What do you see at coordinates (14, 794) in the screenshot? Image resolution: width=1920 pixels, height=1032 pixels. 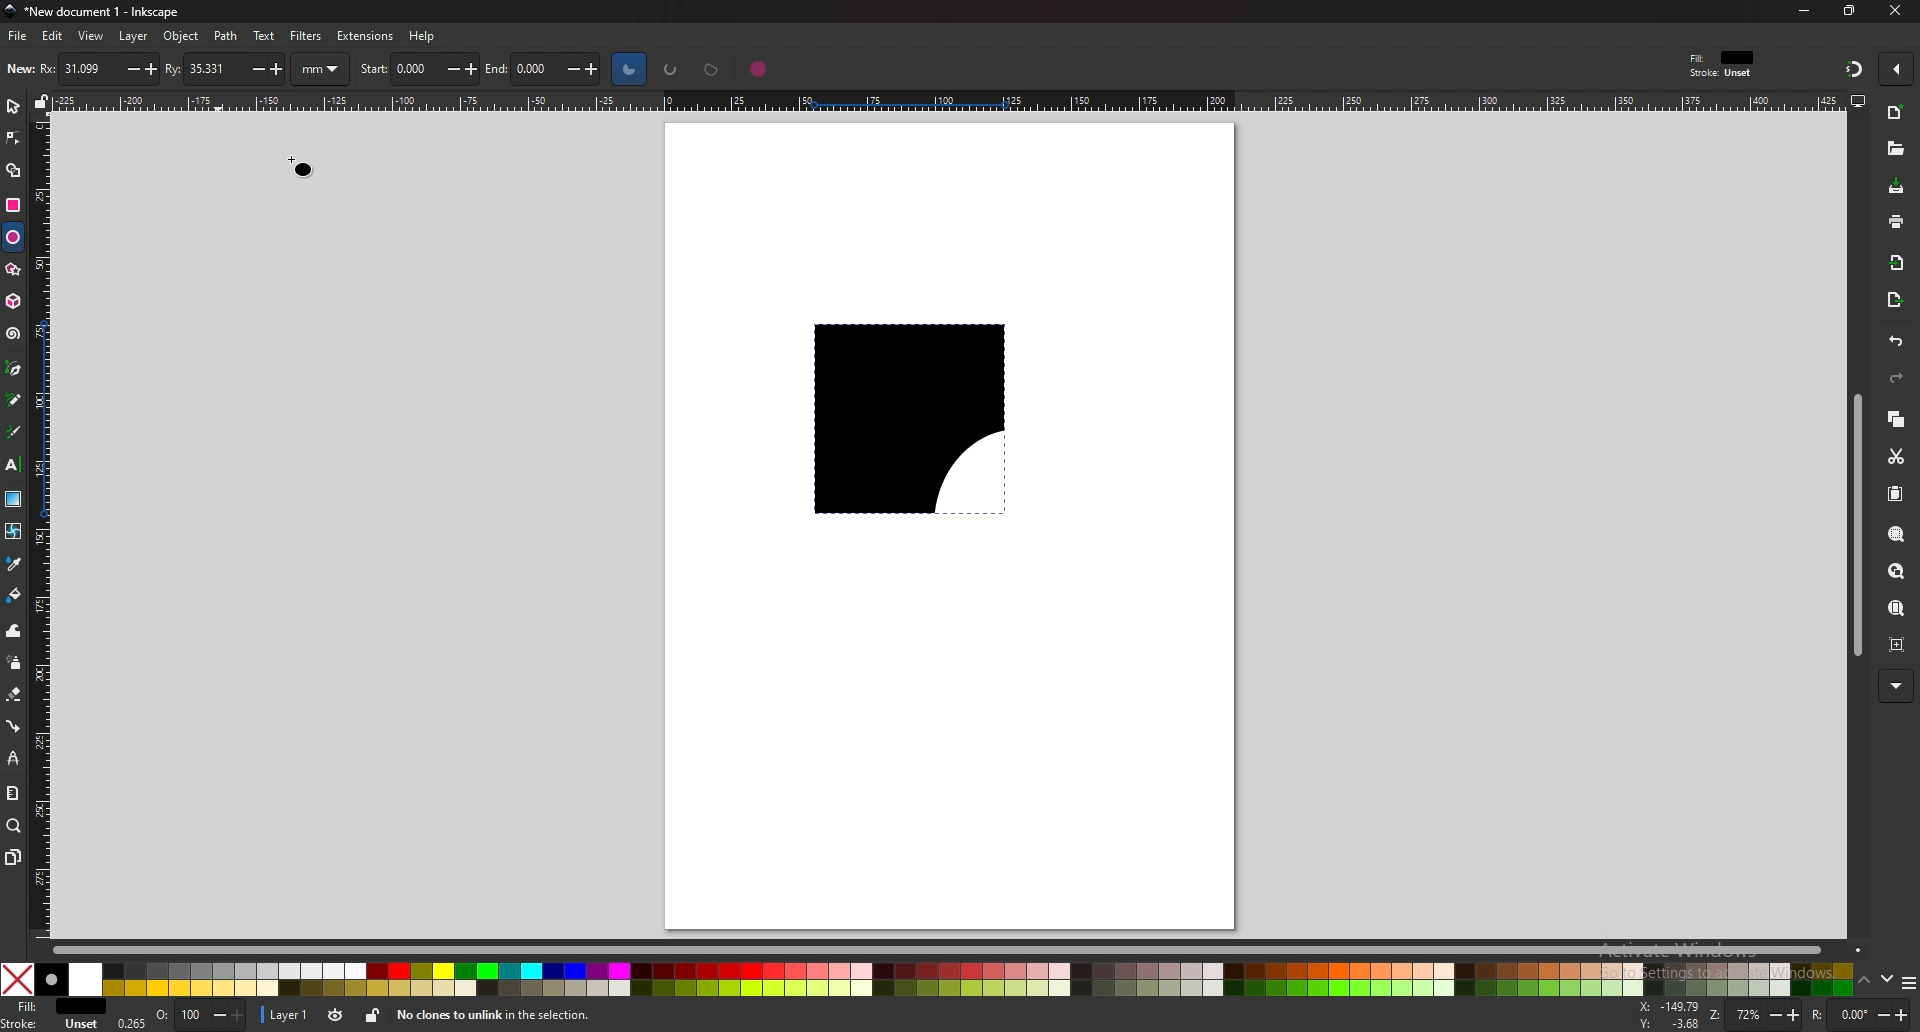 I see `measure` at bounding box center [14, 794].